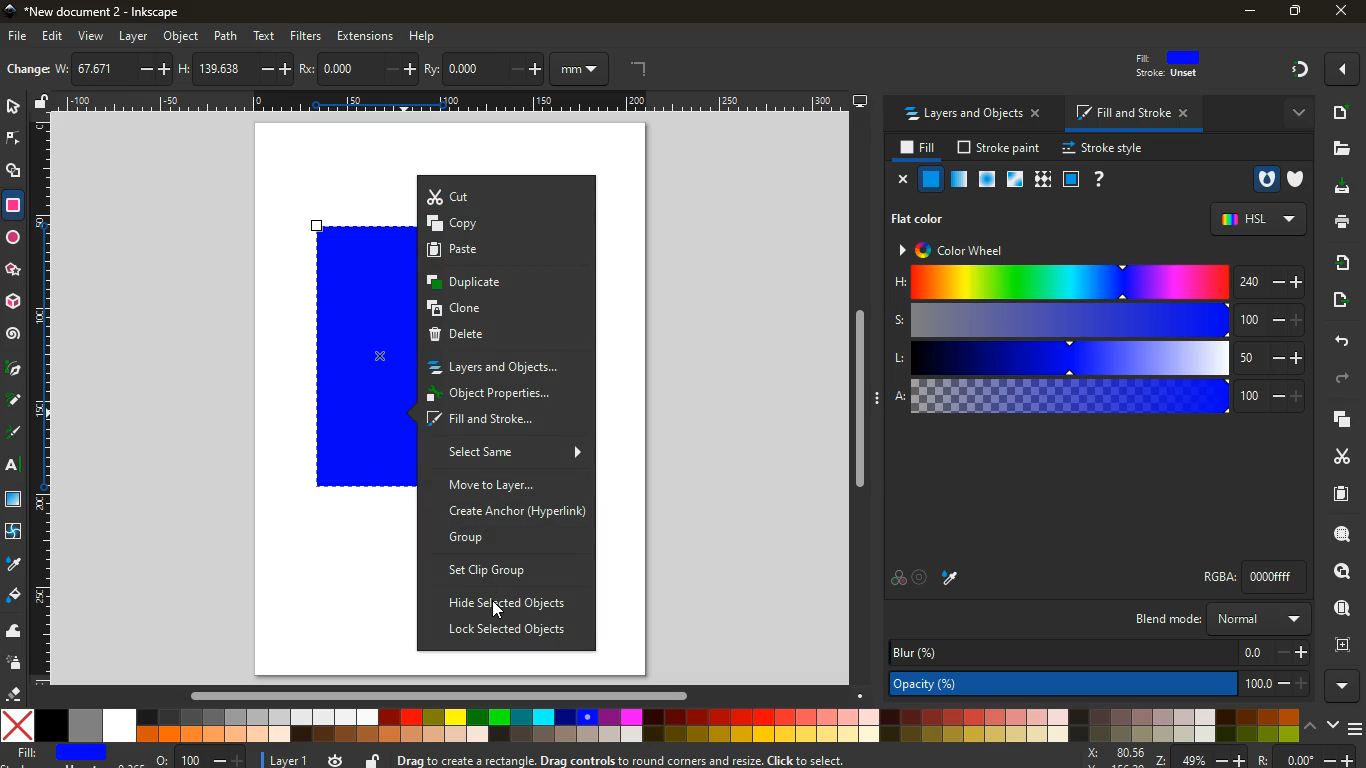 Image resolution: width=1366 pixels, height=768 pixels. What do you see at coordinates (1292, 69) in the screenshot?
I see `` at bounding box center [1292, 69].